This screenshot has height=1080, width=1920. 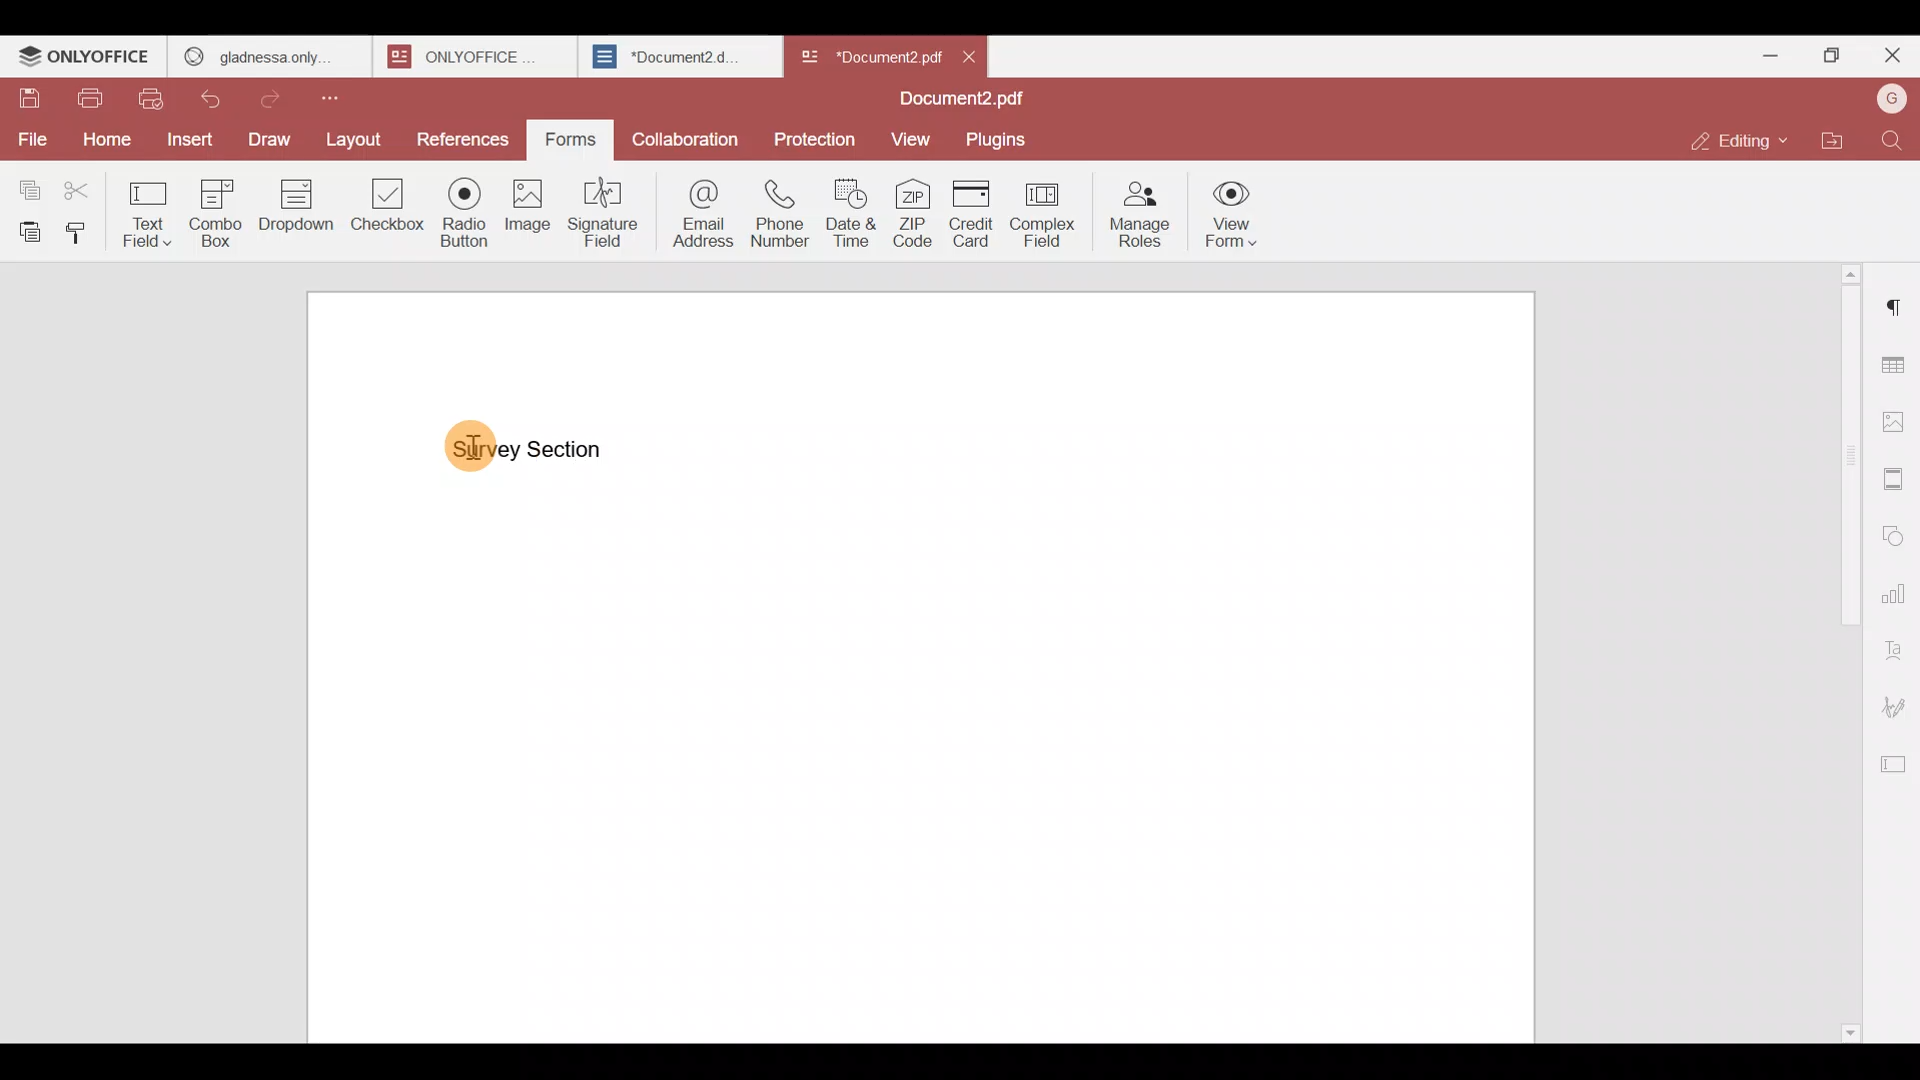 What do you see at coordinates (1228, 213) in the screenshot?
I see `View form` at bounding box center [1228, 213].